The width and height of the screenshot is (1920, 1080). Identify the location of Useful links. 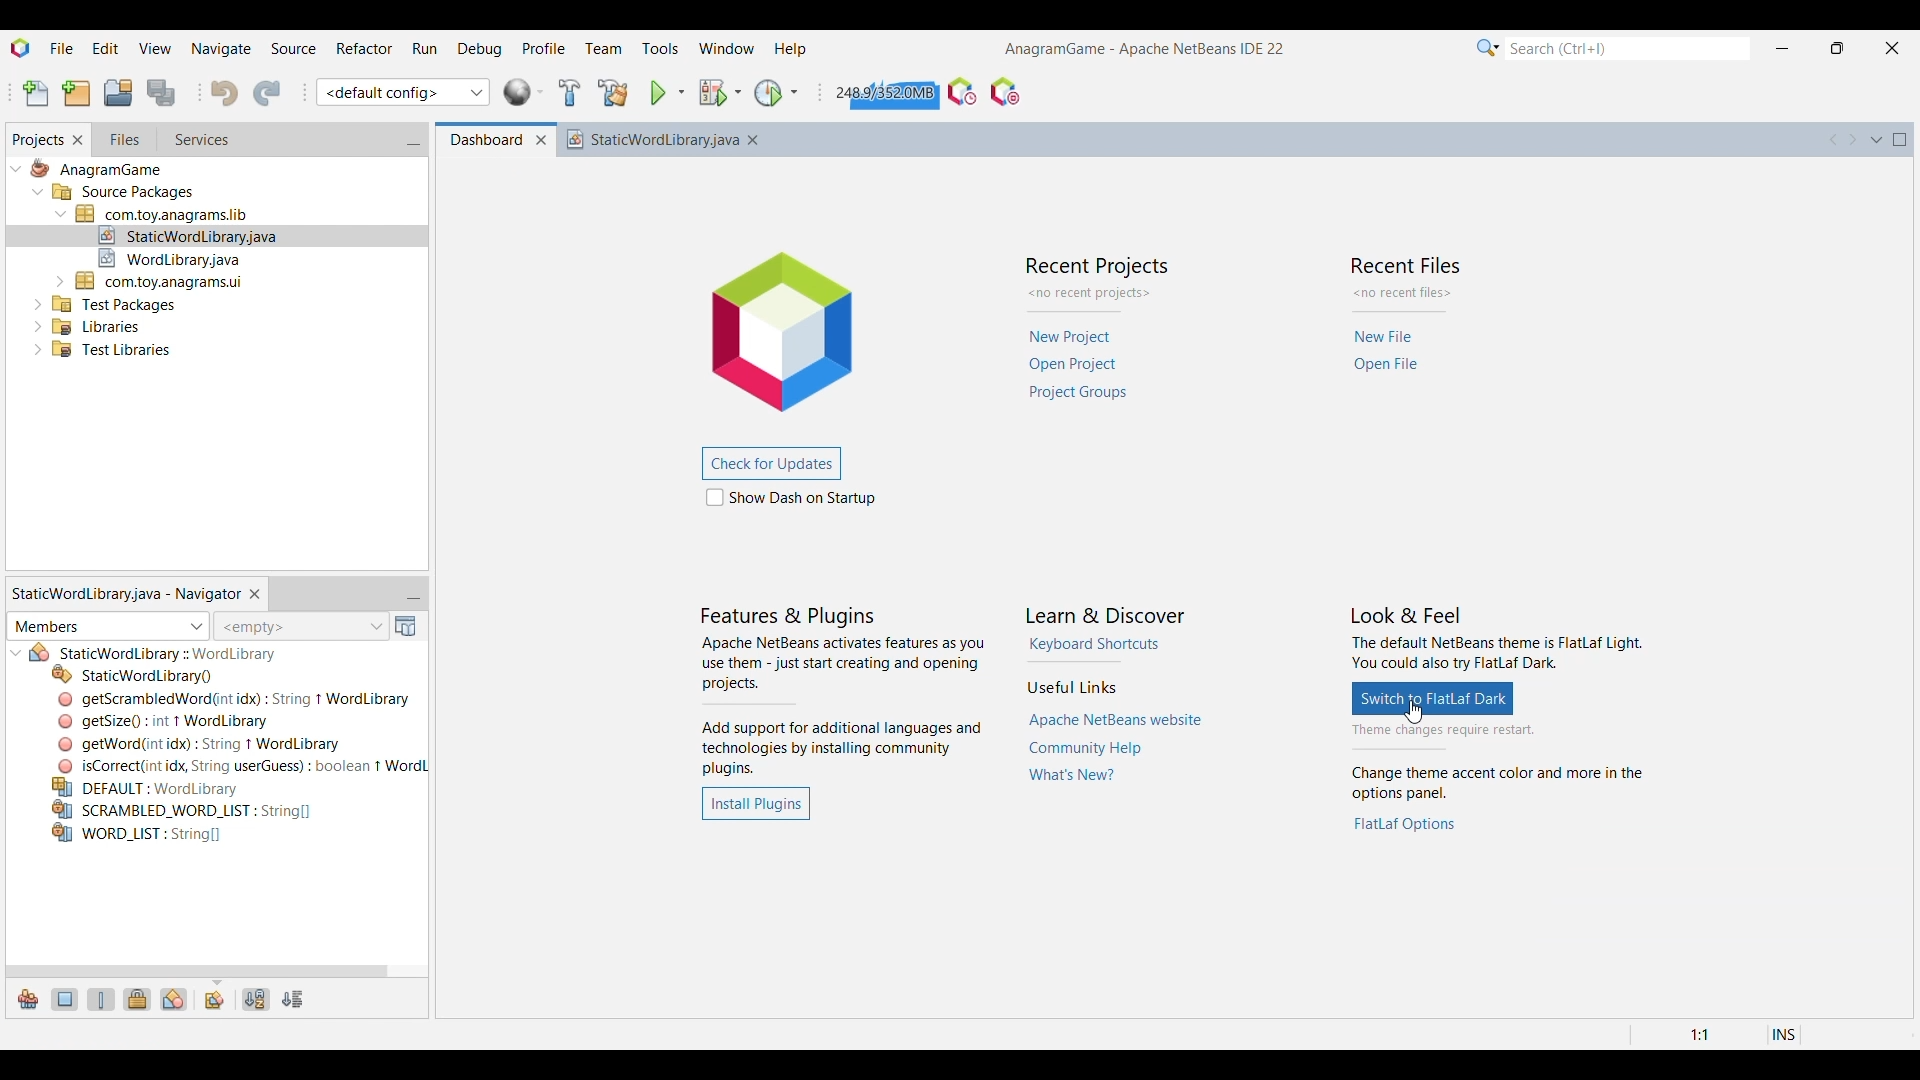
(1116, 749).